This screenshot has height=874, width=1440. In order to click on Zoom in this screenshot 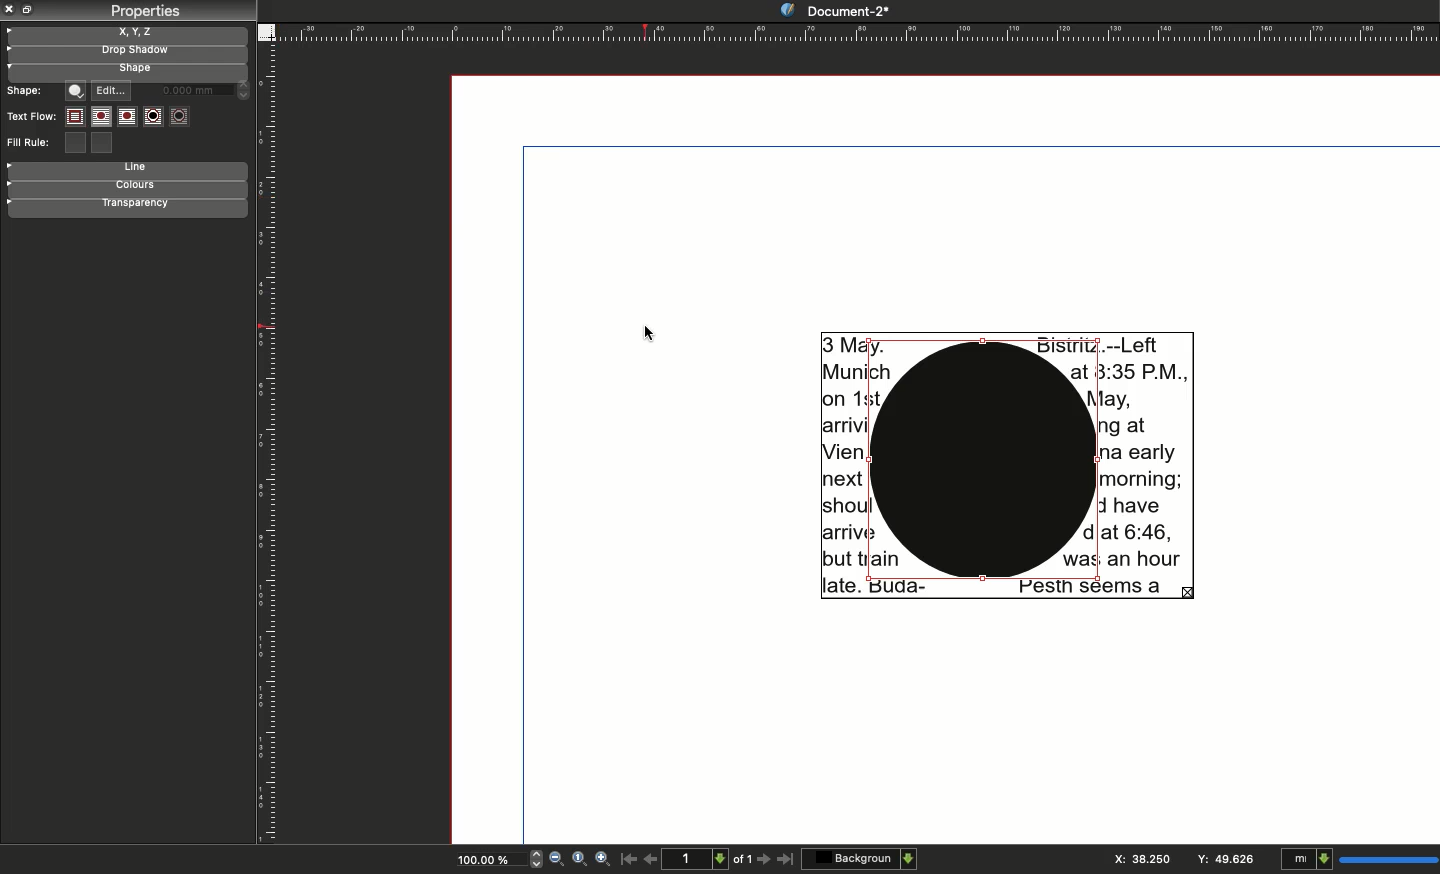, I will do `click(579, 861)`.